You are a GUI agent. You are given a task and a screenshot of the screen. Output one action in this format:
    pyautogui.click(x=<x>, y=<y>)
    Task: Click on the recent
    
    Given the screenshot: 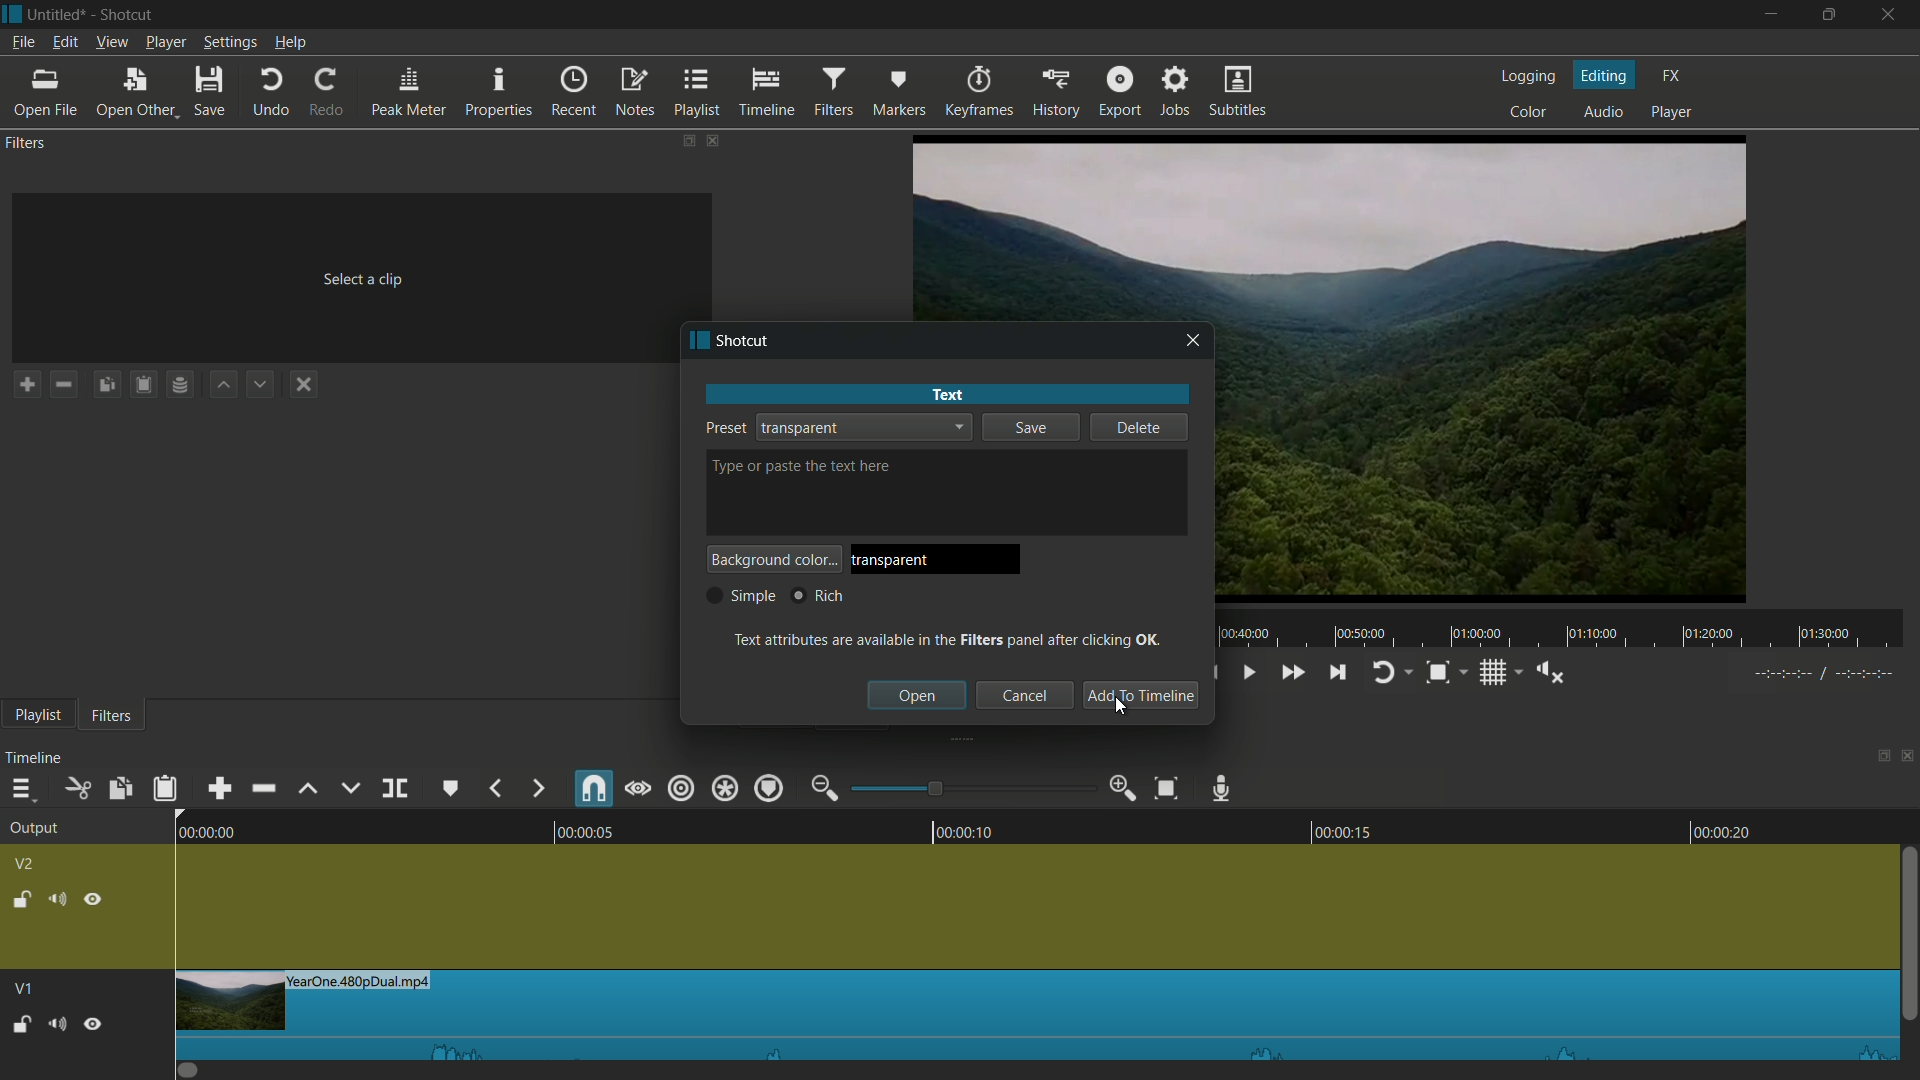 What is the action you would take?
    pyautogui.click(x=575, y=93)
    